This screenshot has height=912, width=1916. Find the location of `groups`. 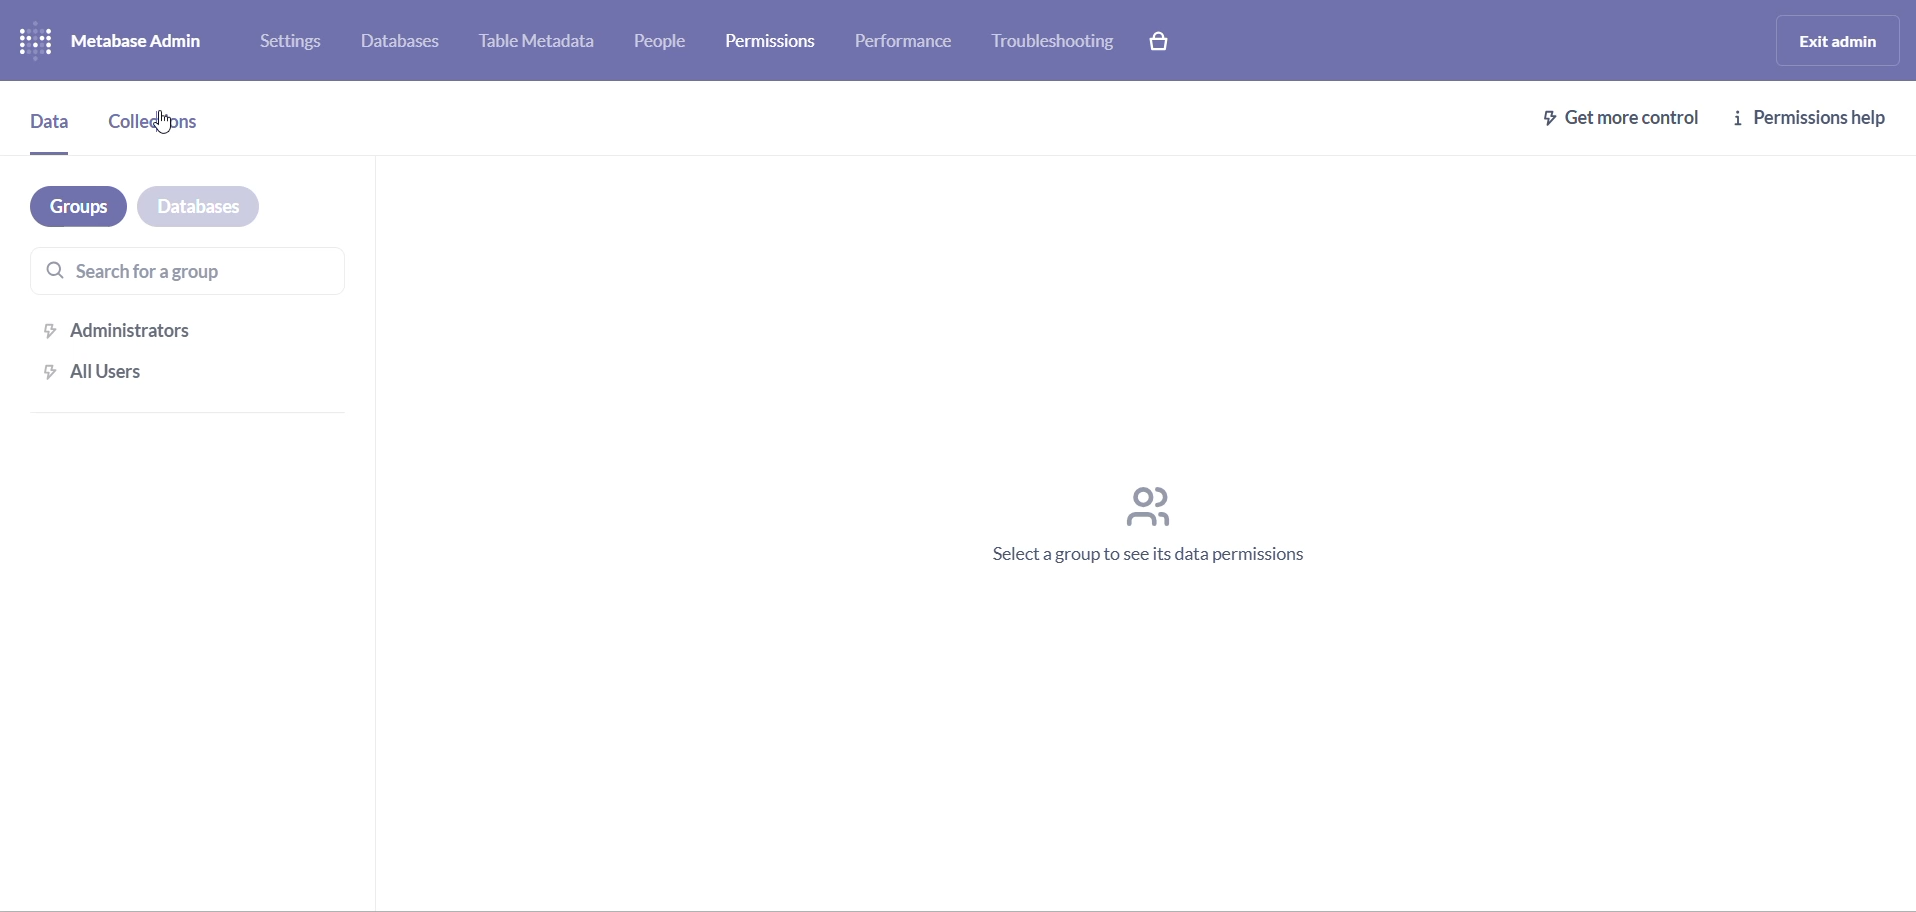

groups is located at coordinates (80, 210).